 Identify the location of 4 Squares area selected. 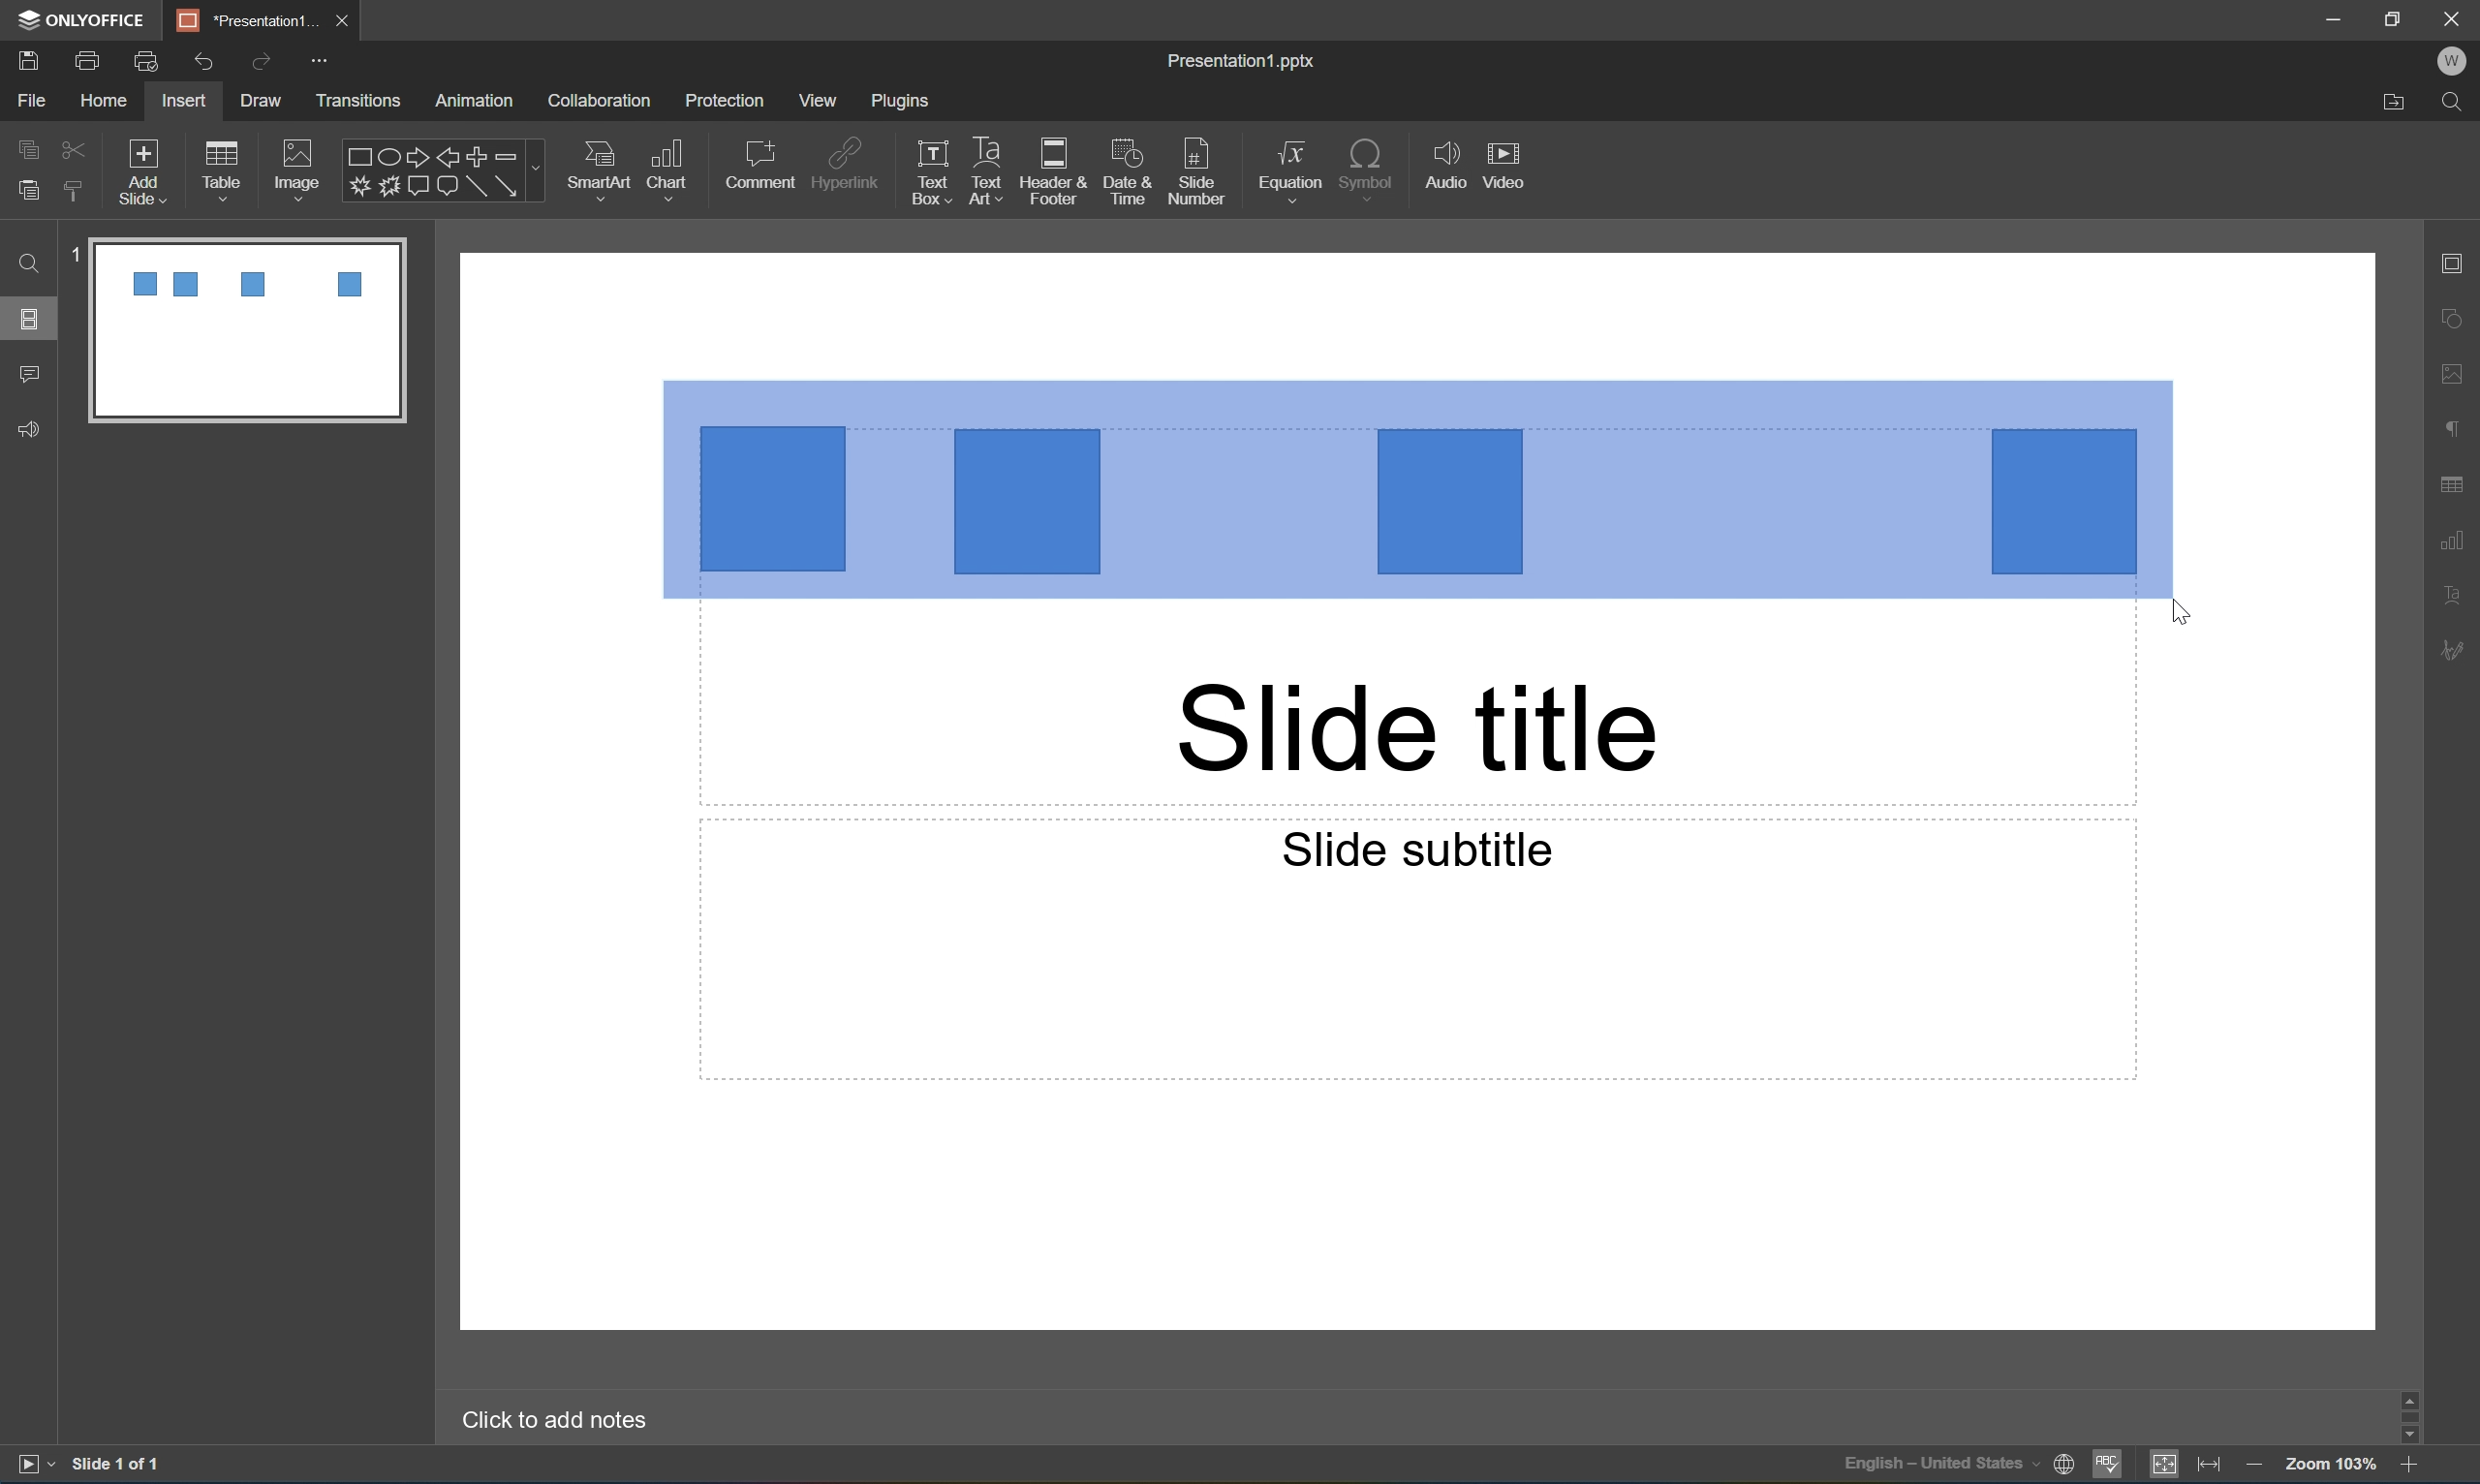
(1418, 488).